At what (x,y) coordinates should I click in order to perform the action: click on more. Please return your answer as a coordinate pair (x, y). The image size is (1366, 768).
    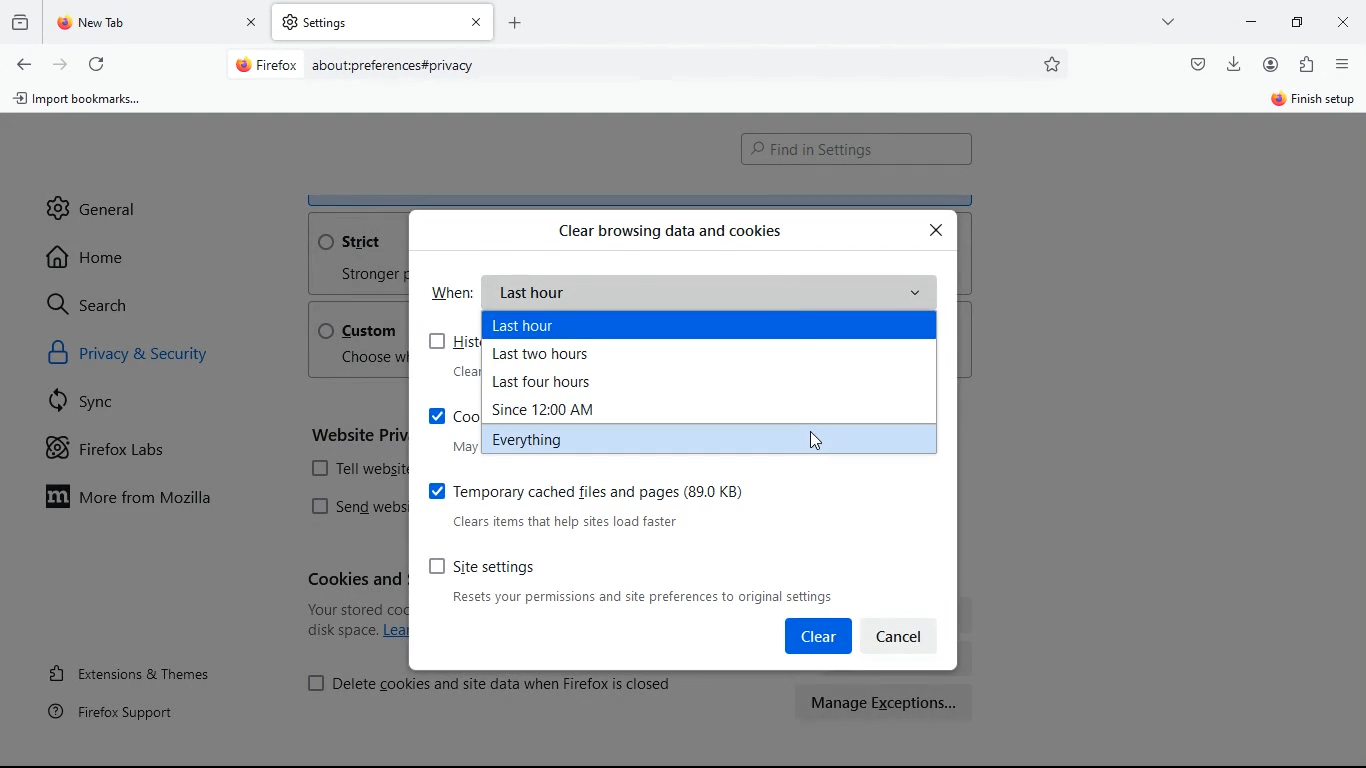
    Looking at the image, I should click on (1171, 21).